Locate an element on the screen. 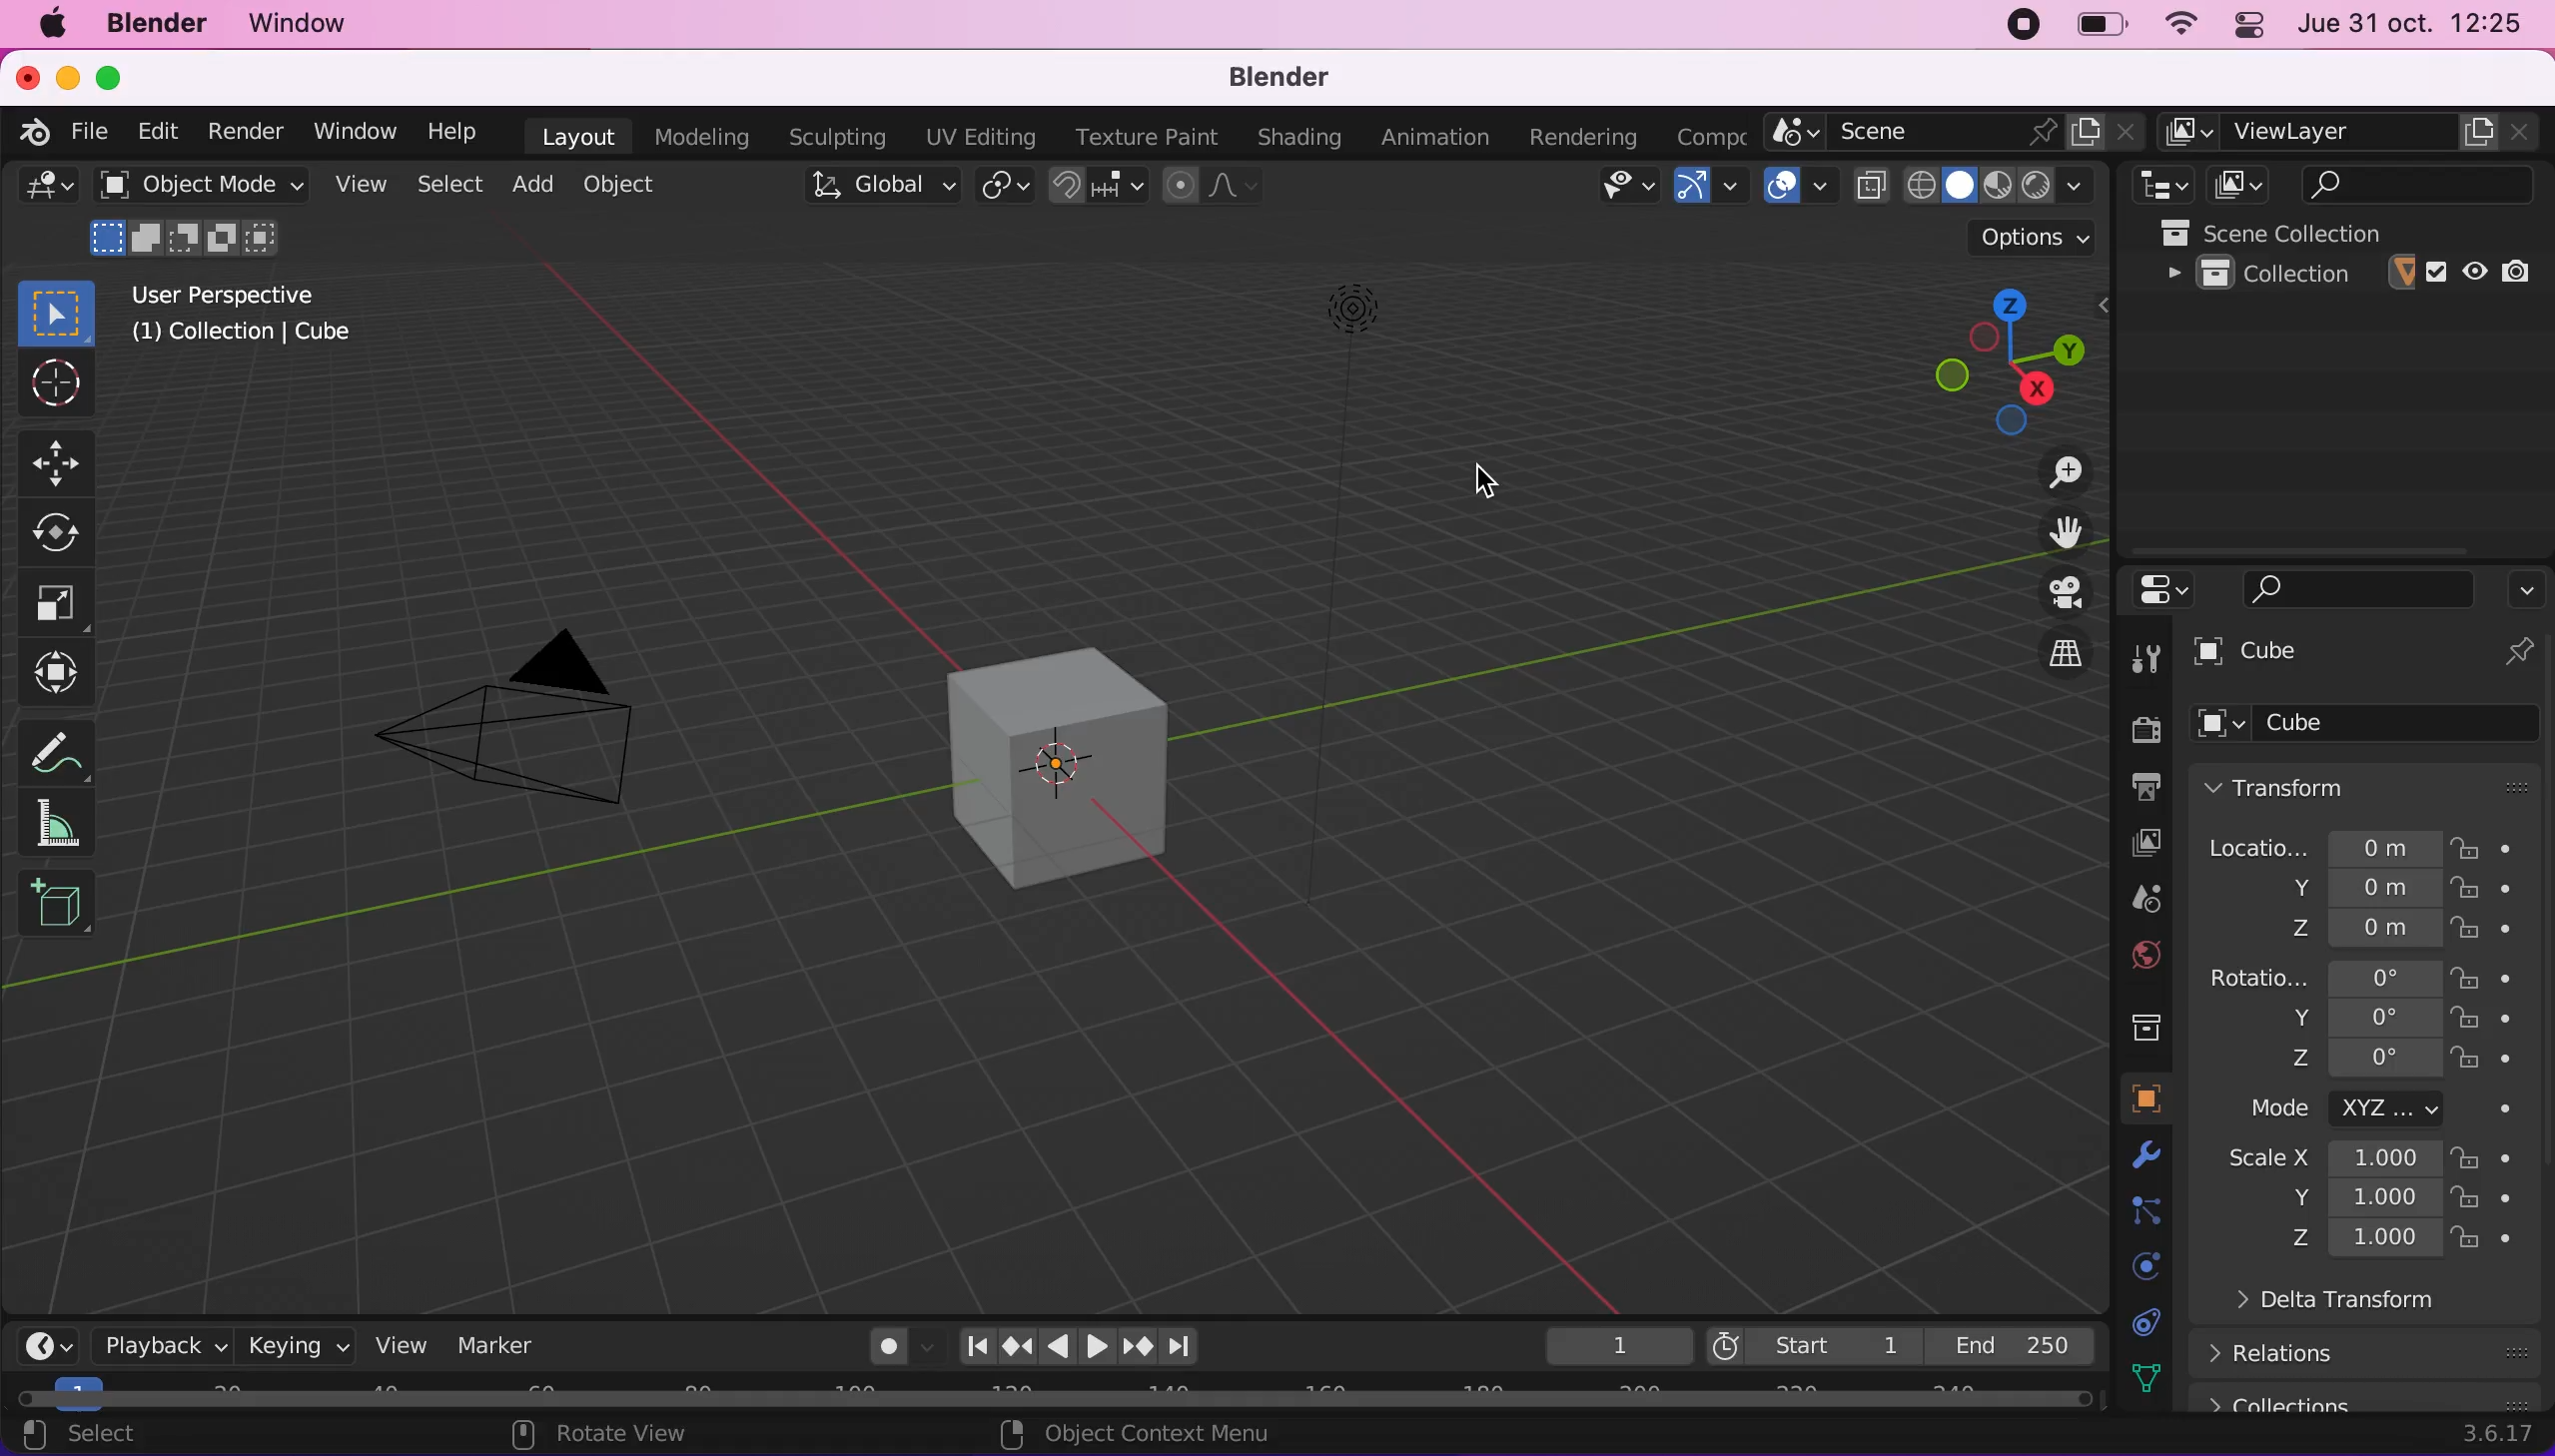 The height and width of the screenshot is (1456, 2555). Start 1 is located at coordinates (1811, 1342).